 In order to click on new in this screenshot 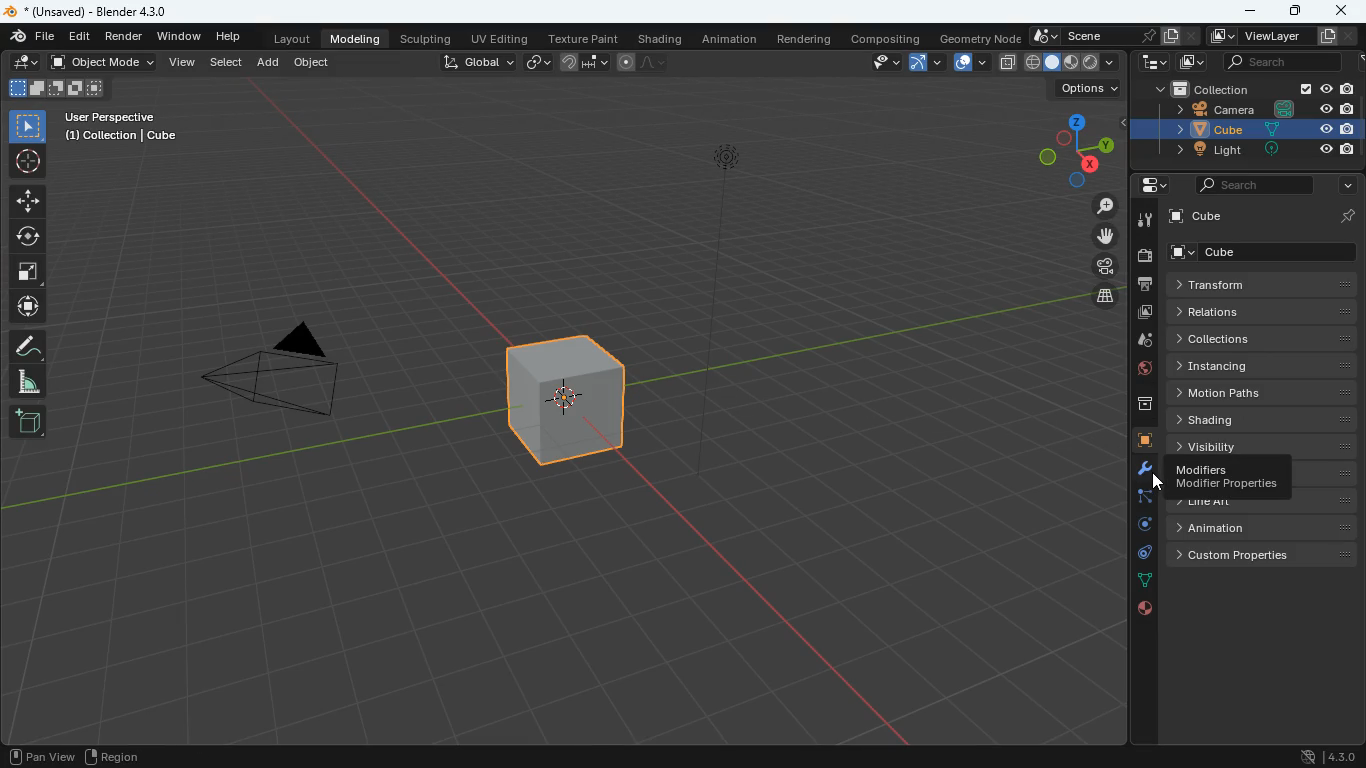, I will do `click(30, 423)`.